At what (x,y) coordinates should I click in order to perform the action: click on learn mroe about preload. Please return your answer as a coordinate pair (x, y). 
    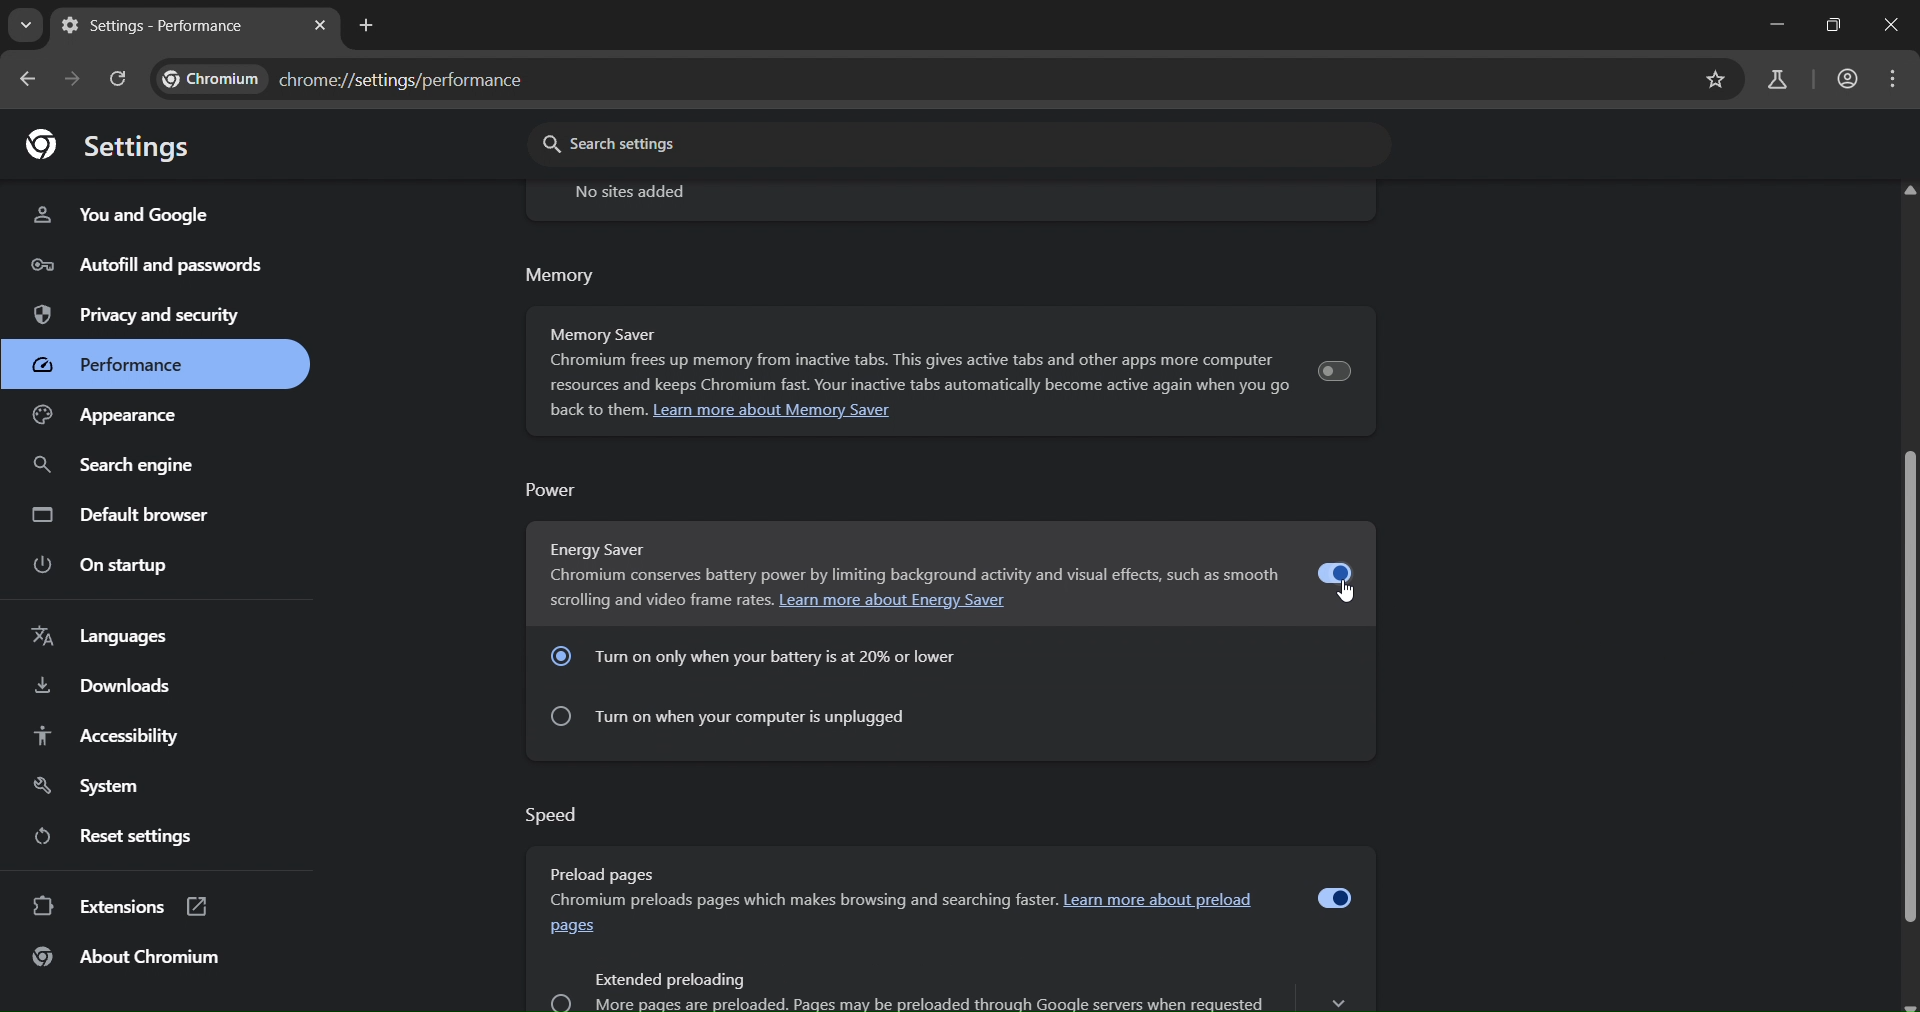
    Looking at the image, I should click on (1168, 900).